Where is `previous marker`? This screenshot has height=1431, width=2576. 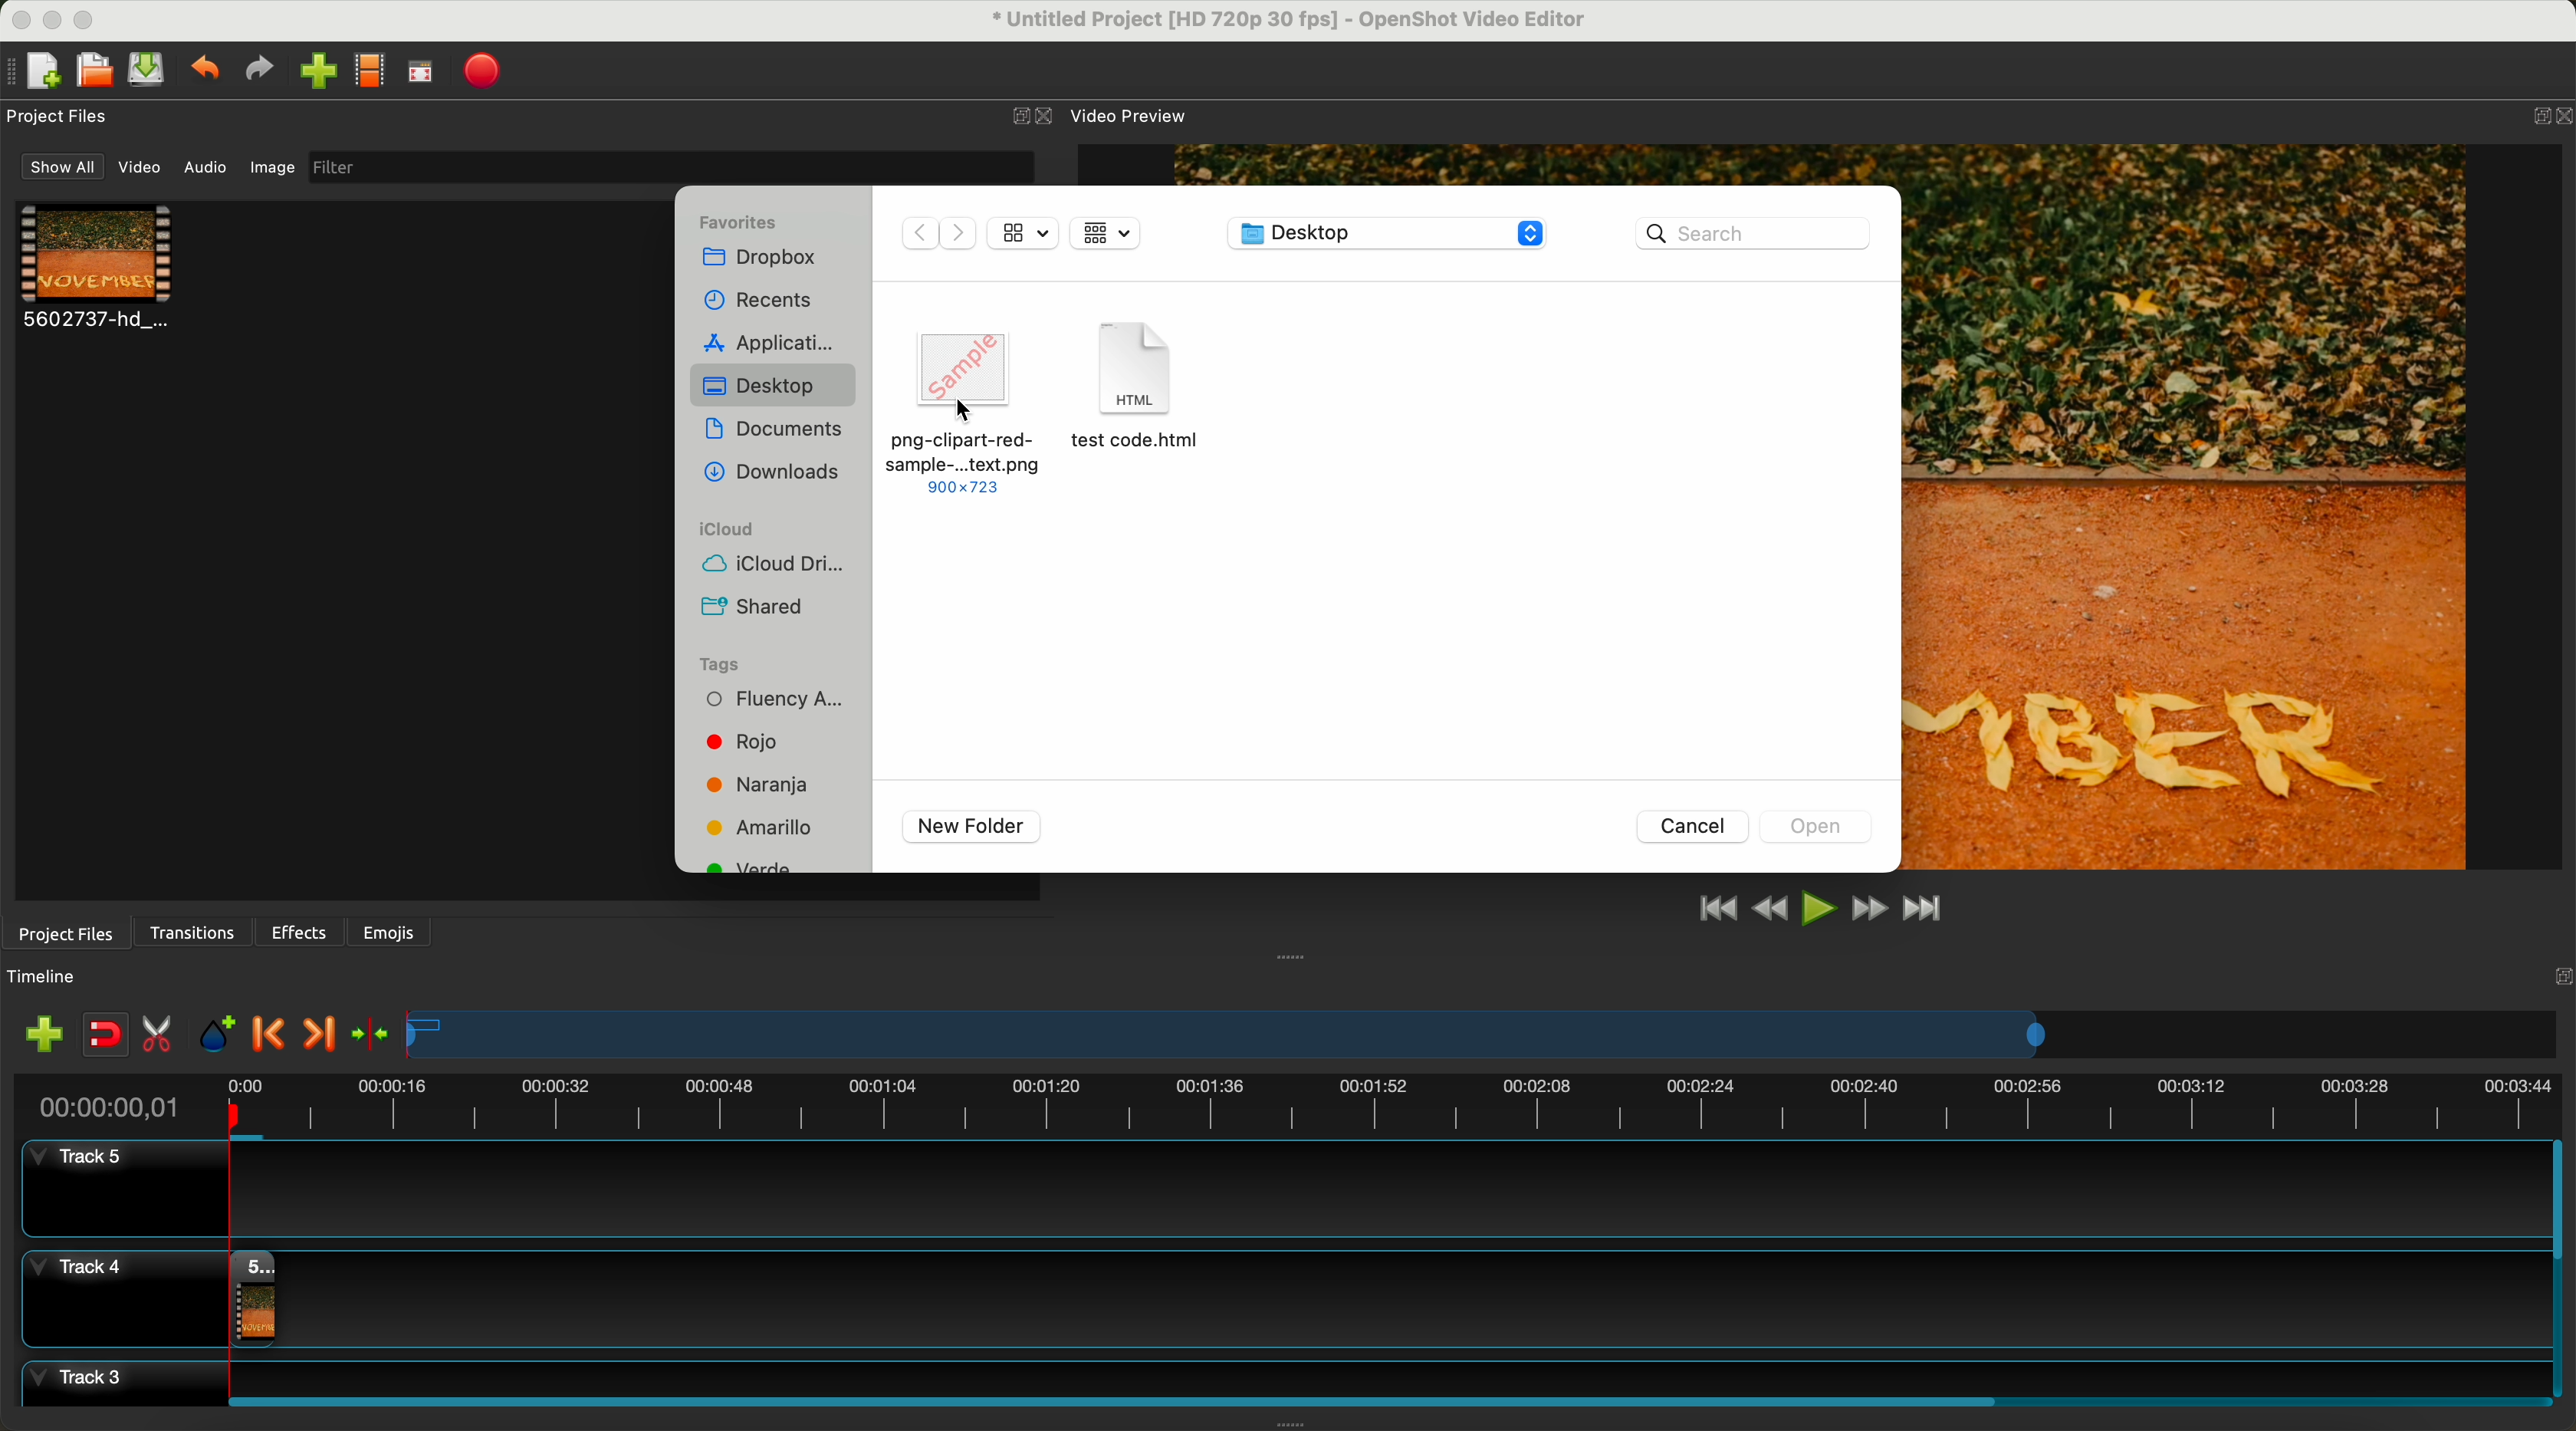
previous marker is located at coordinates (274, 1035).